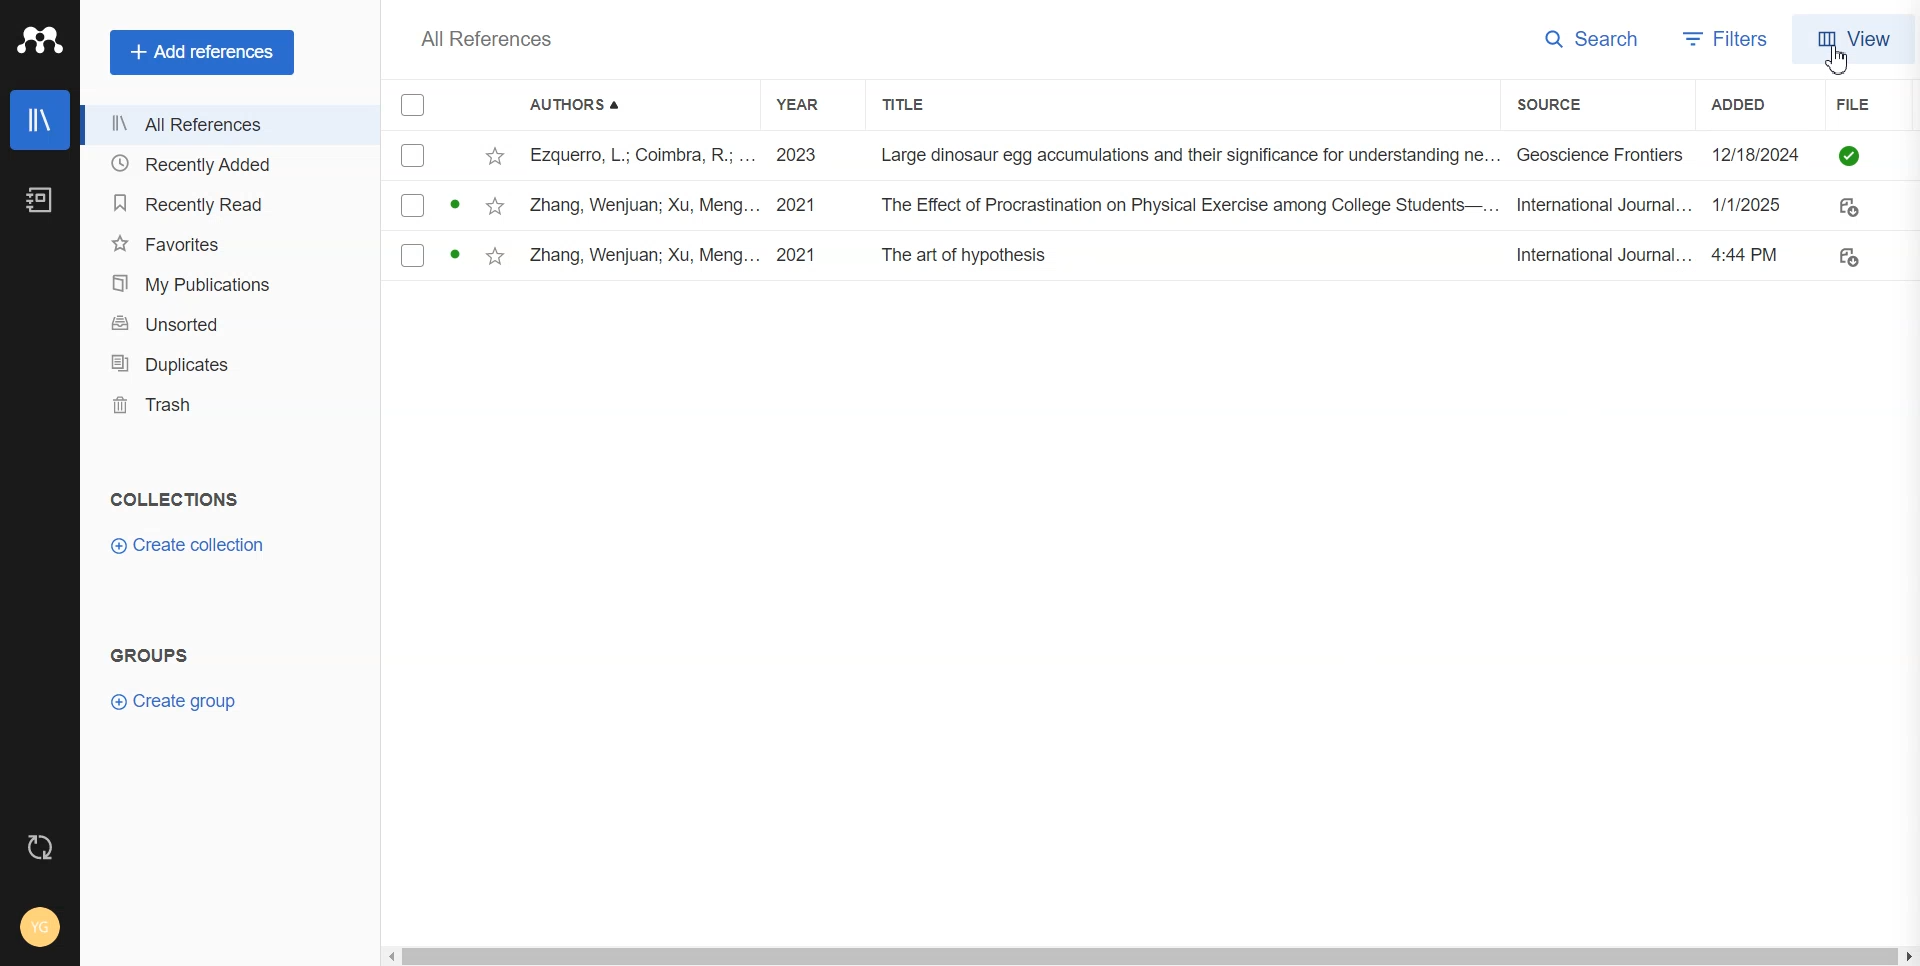  I want to click on Authors, so click(582, 106).